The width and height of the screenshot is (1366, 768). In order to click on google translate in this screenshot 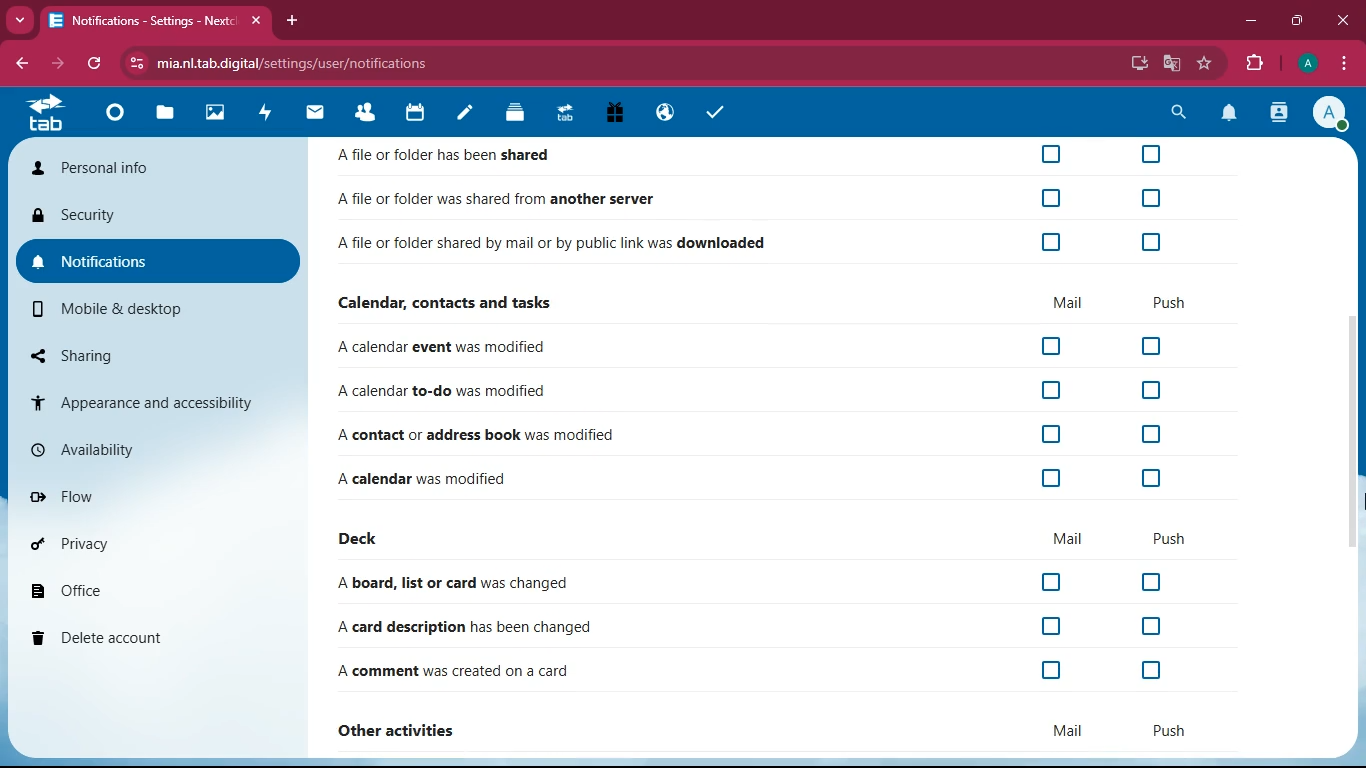, I will do `click(1170, 64)`.